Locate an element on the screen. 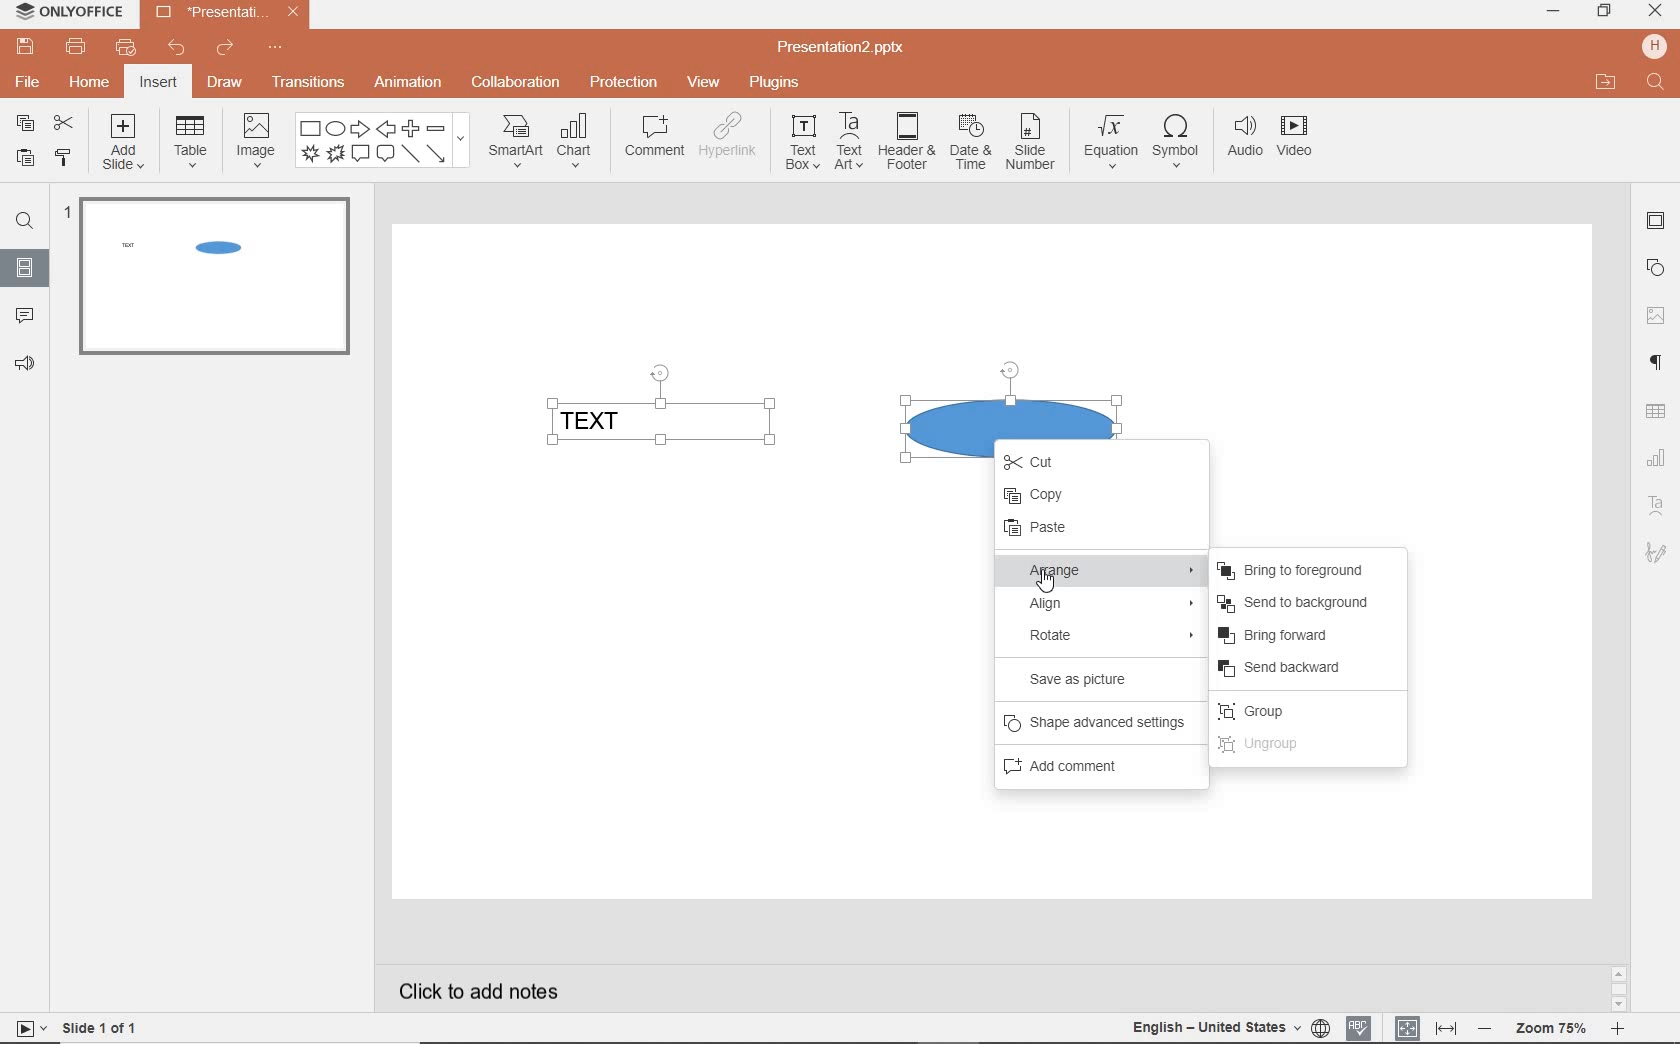  textart is located at coordinates (847, 140).